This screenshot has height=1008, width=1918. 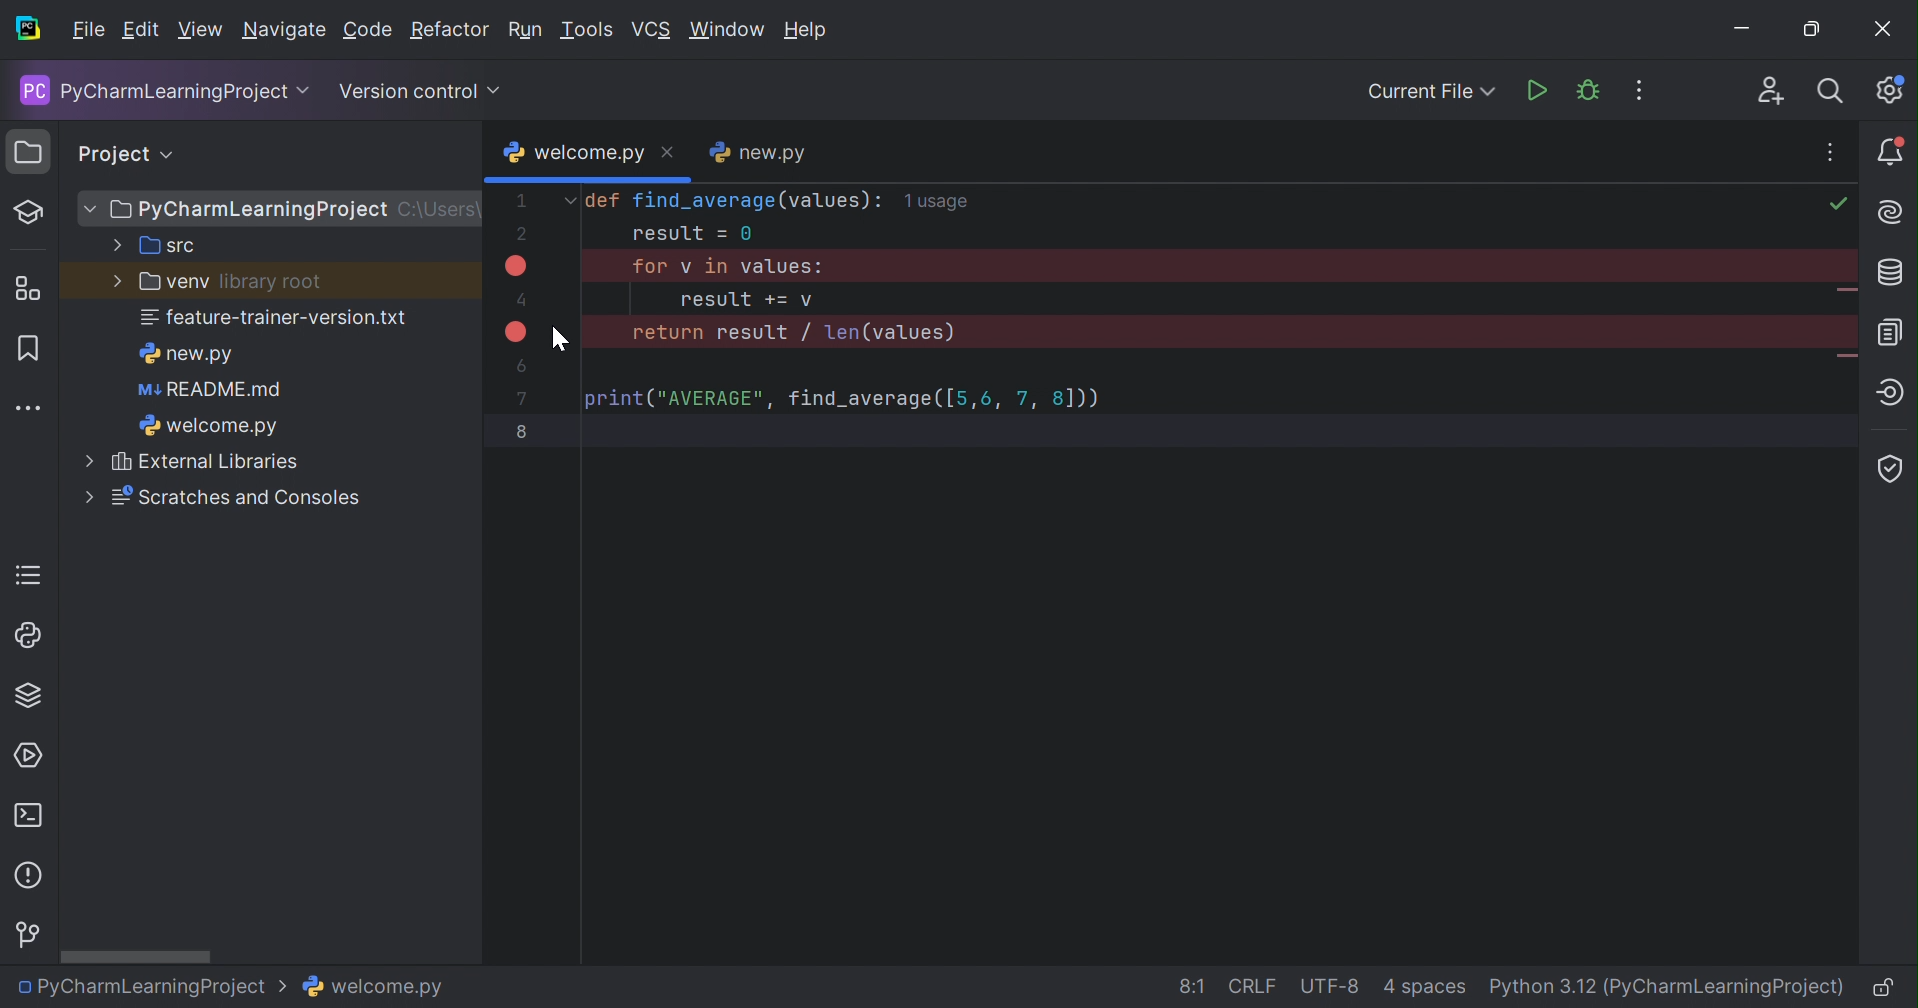 I want to click on def find_average(values):, so click(x=722, y=202).